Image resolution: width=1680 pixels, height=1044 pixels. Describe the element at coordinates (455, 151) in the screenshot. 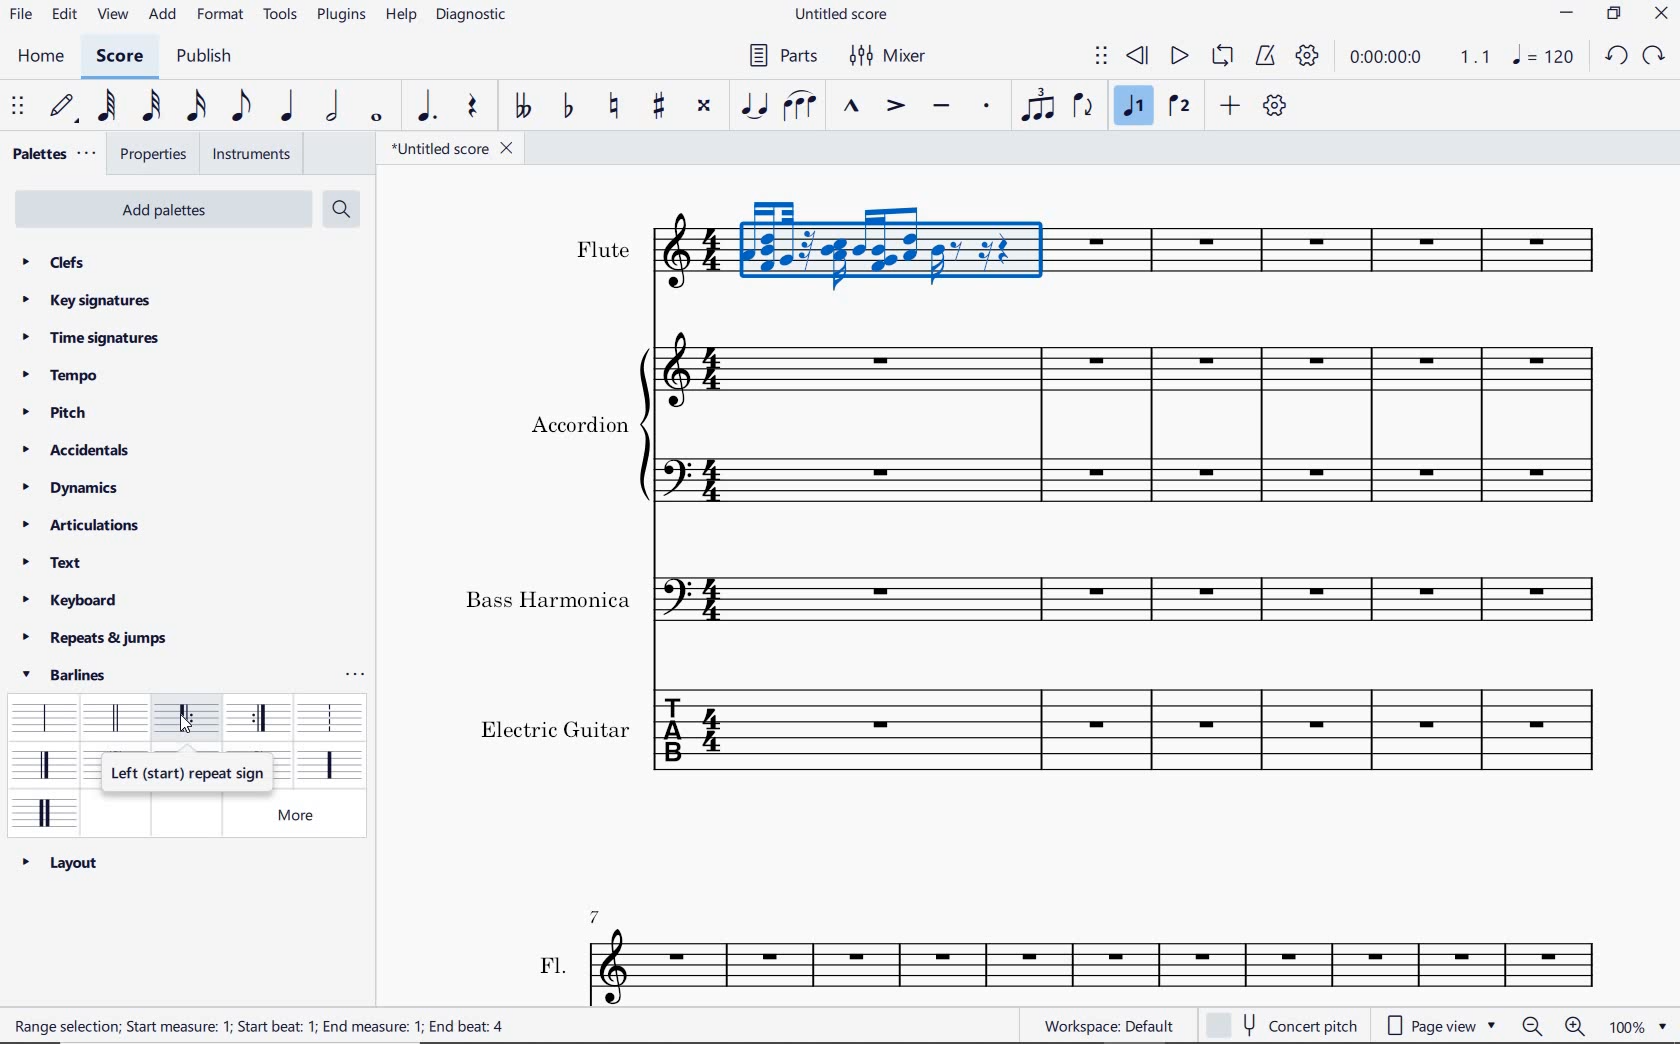

I see `file name` at that location.